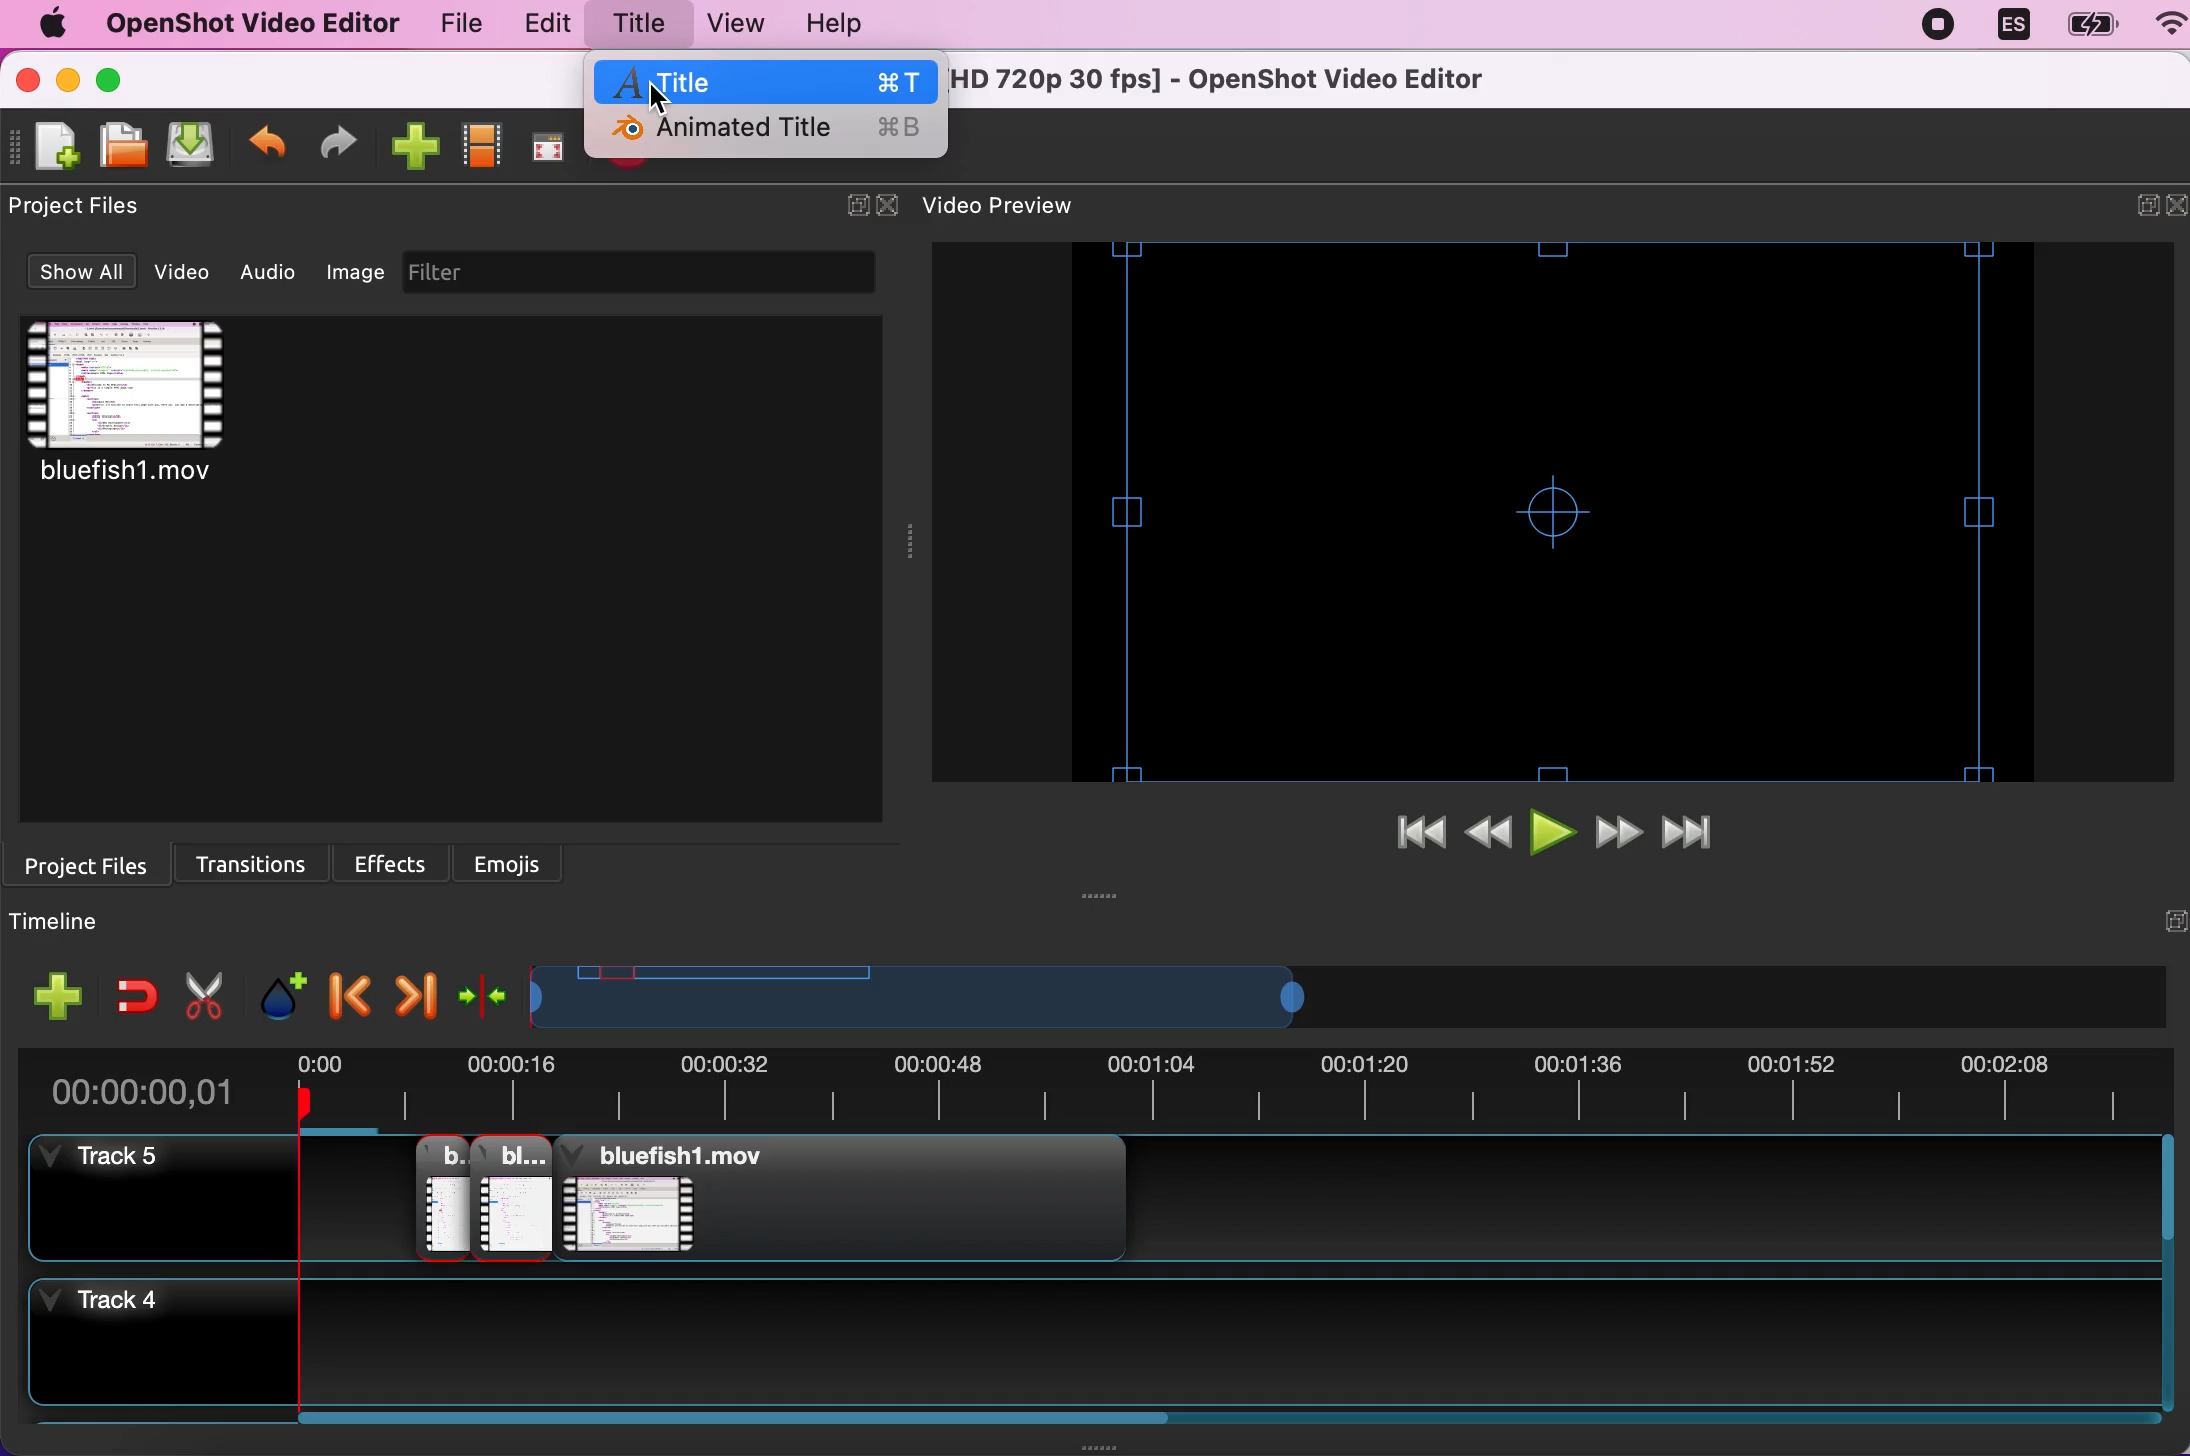 Image resolution: width=2190 pixels, height=1456 pixels. I want to click on language, so click(2011, 26).